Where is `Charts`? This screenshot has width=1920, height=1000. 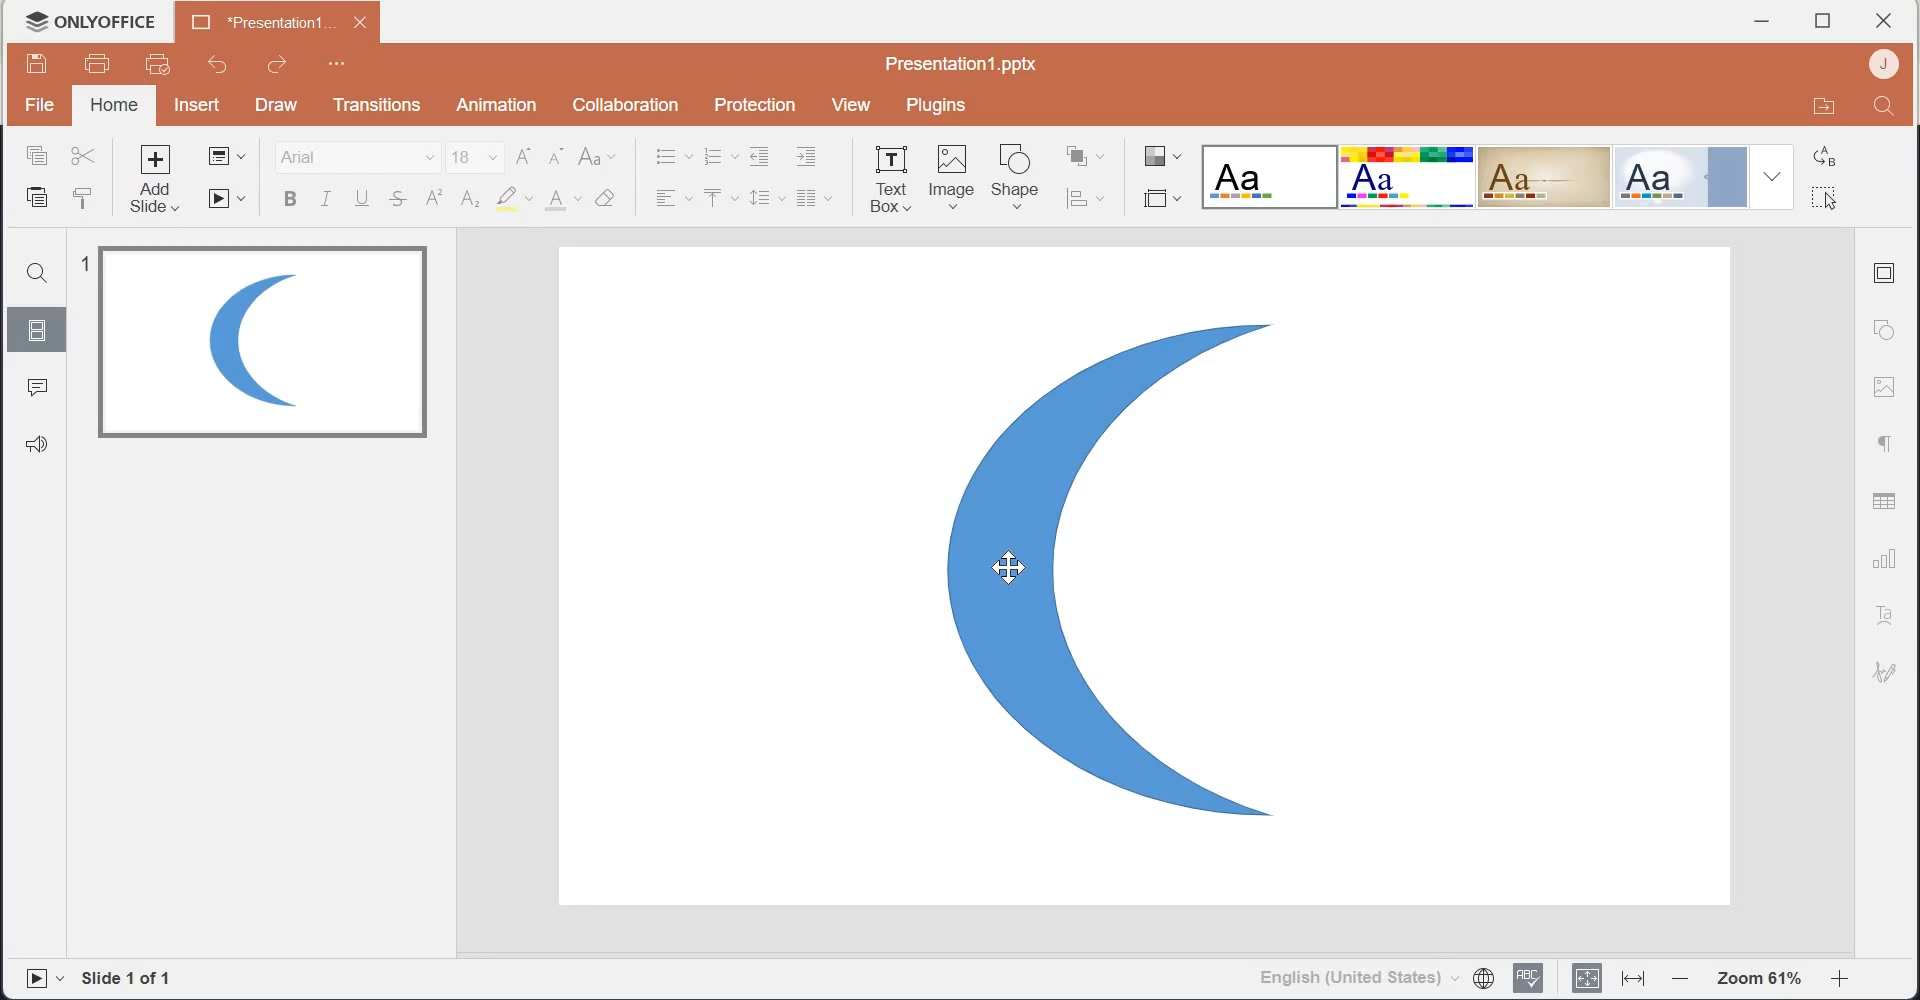
Charts is located at coordinates (1886, 556).